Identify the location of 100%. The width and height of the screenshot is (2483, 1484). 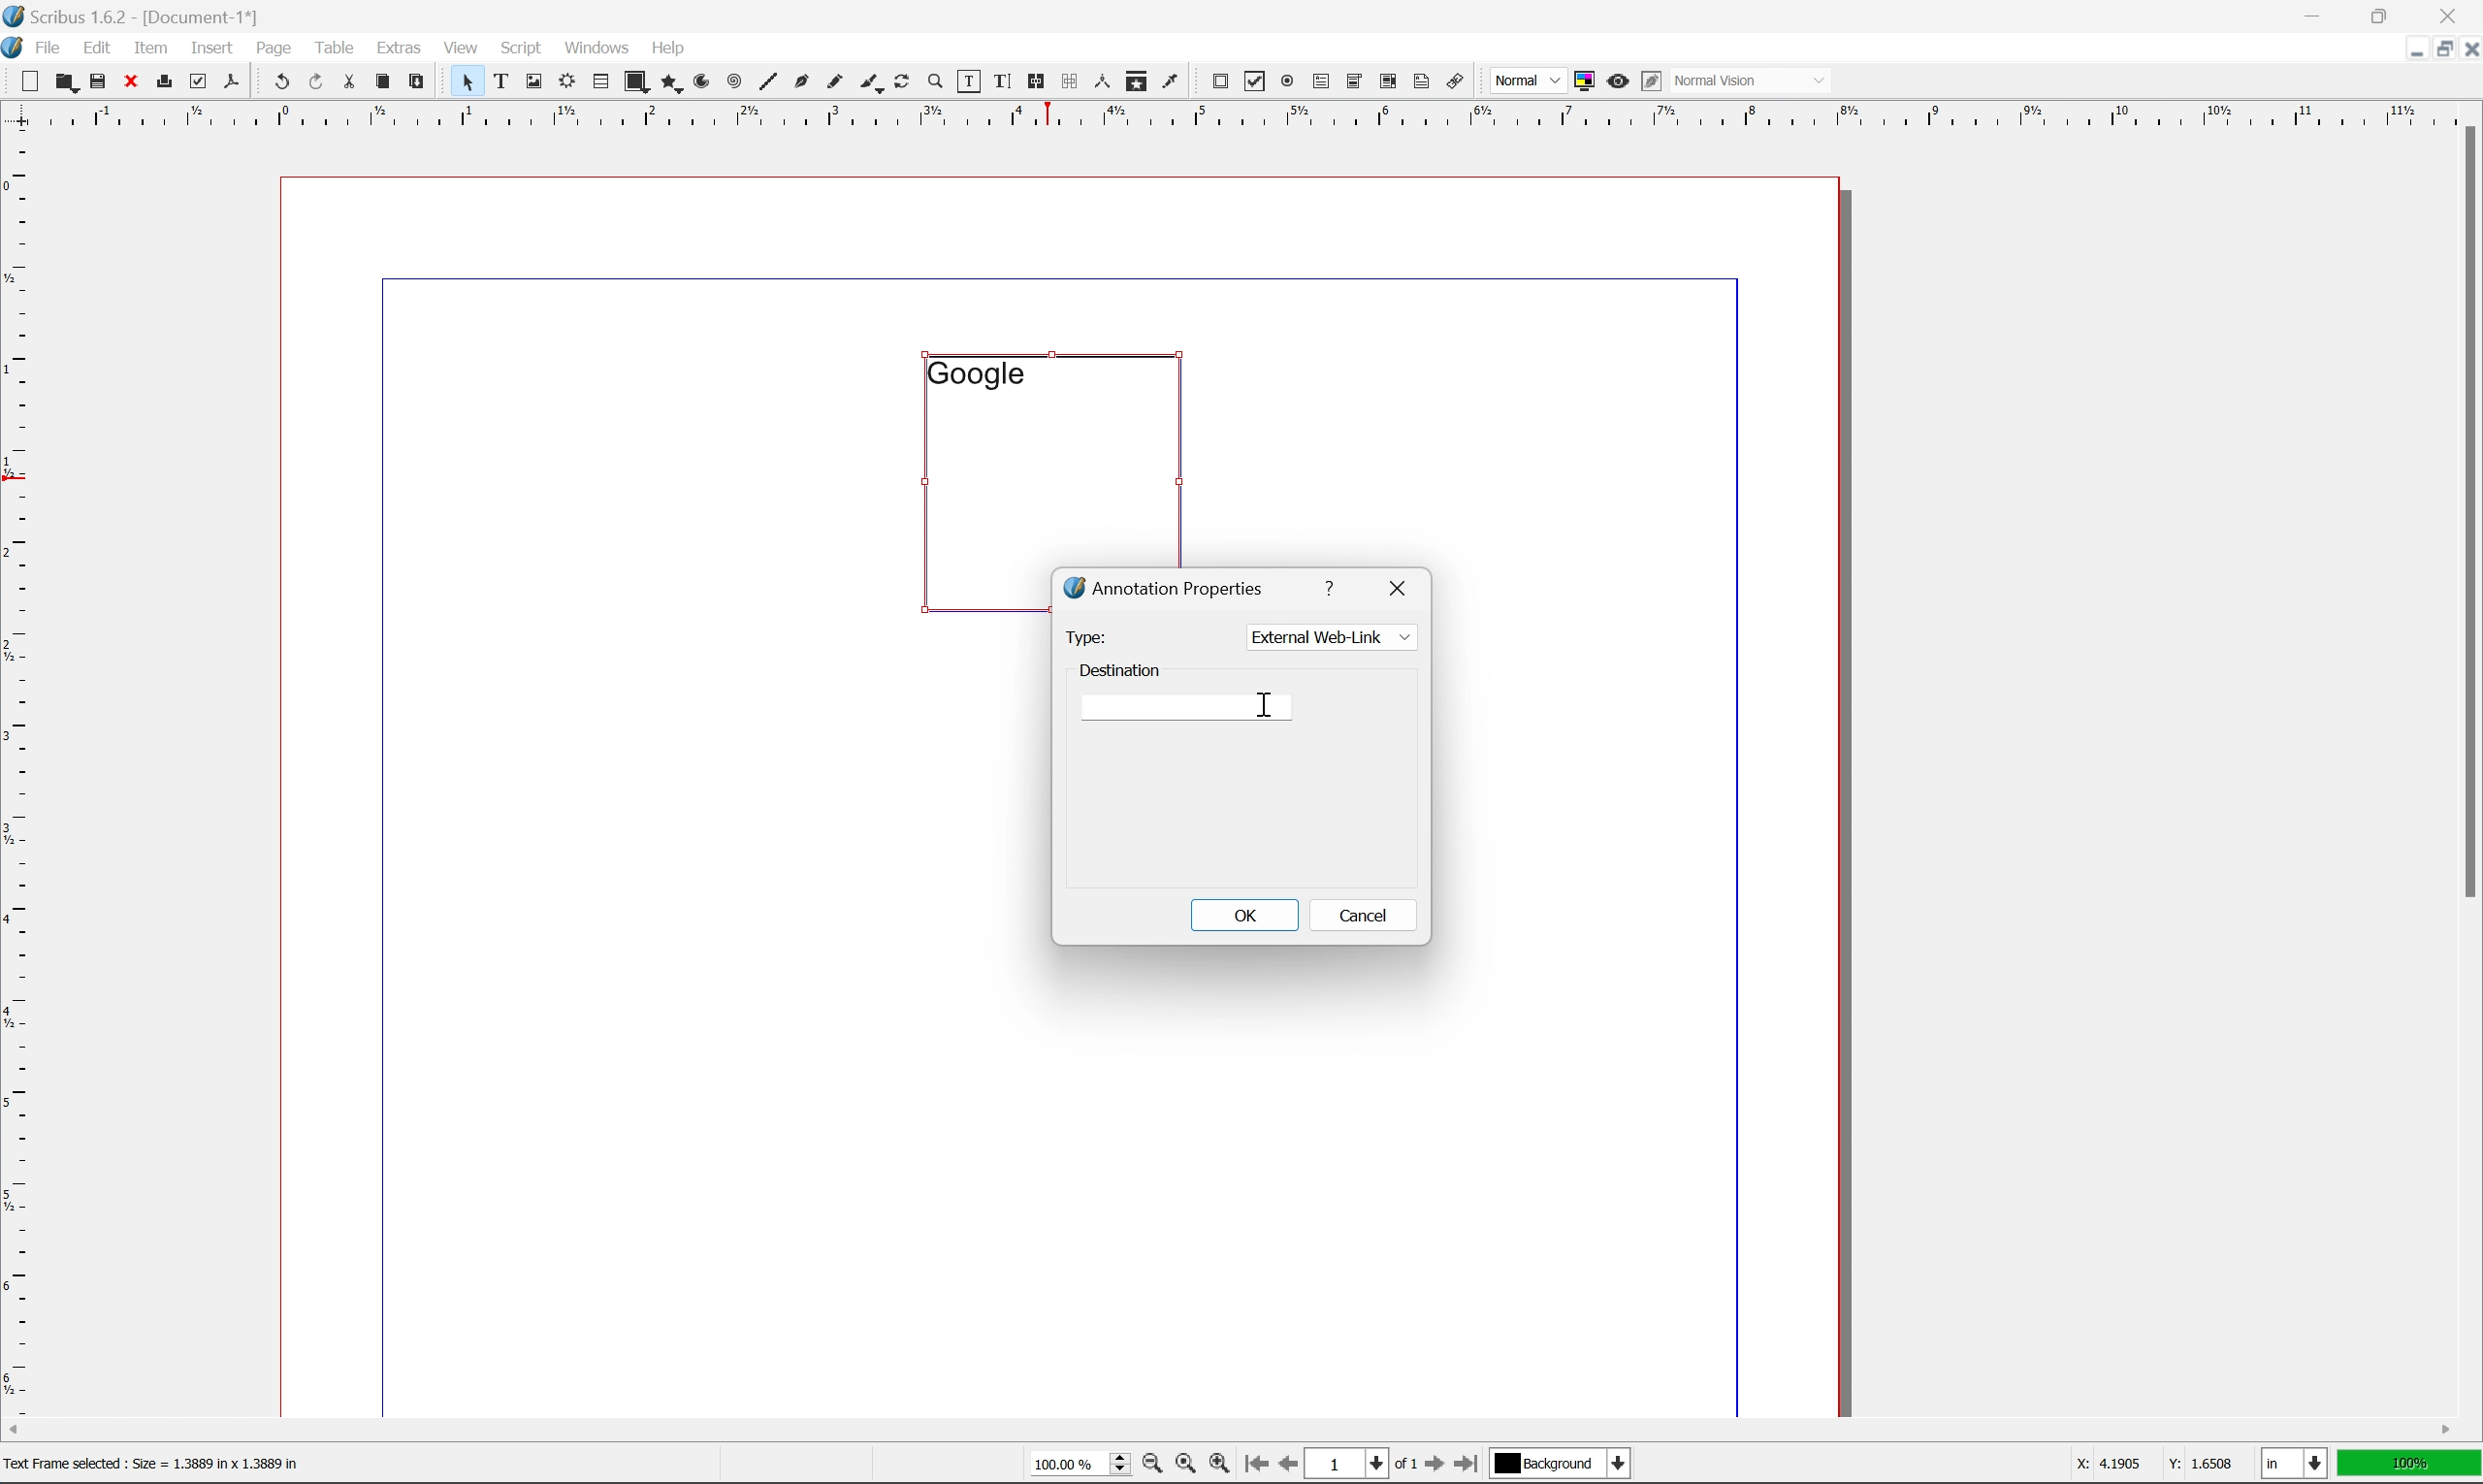
(2410, 1464).